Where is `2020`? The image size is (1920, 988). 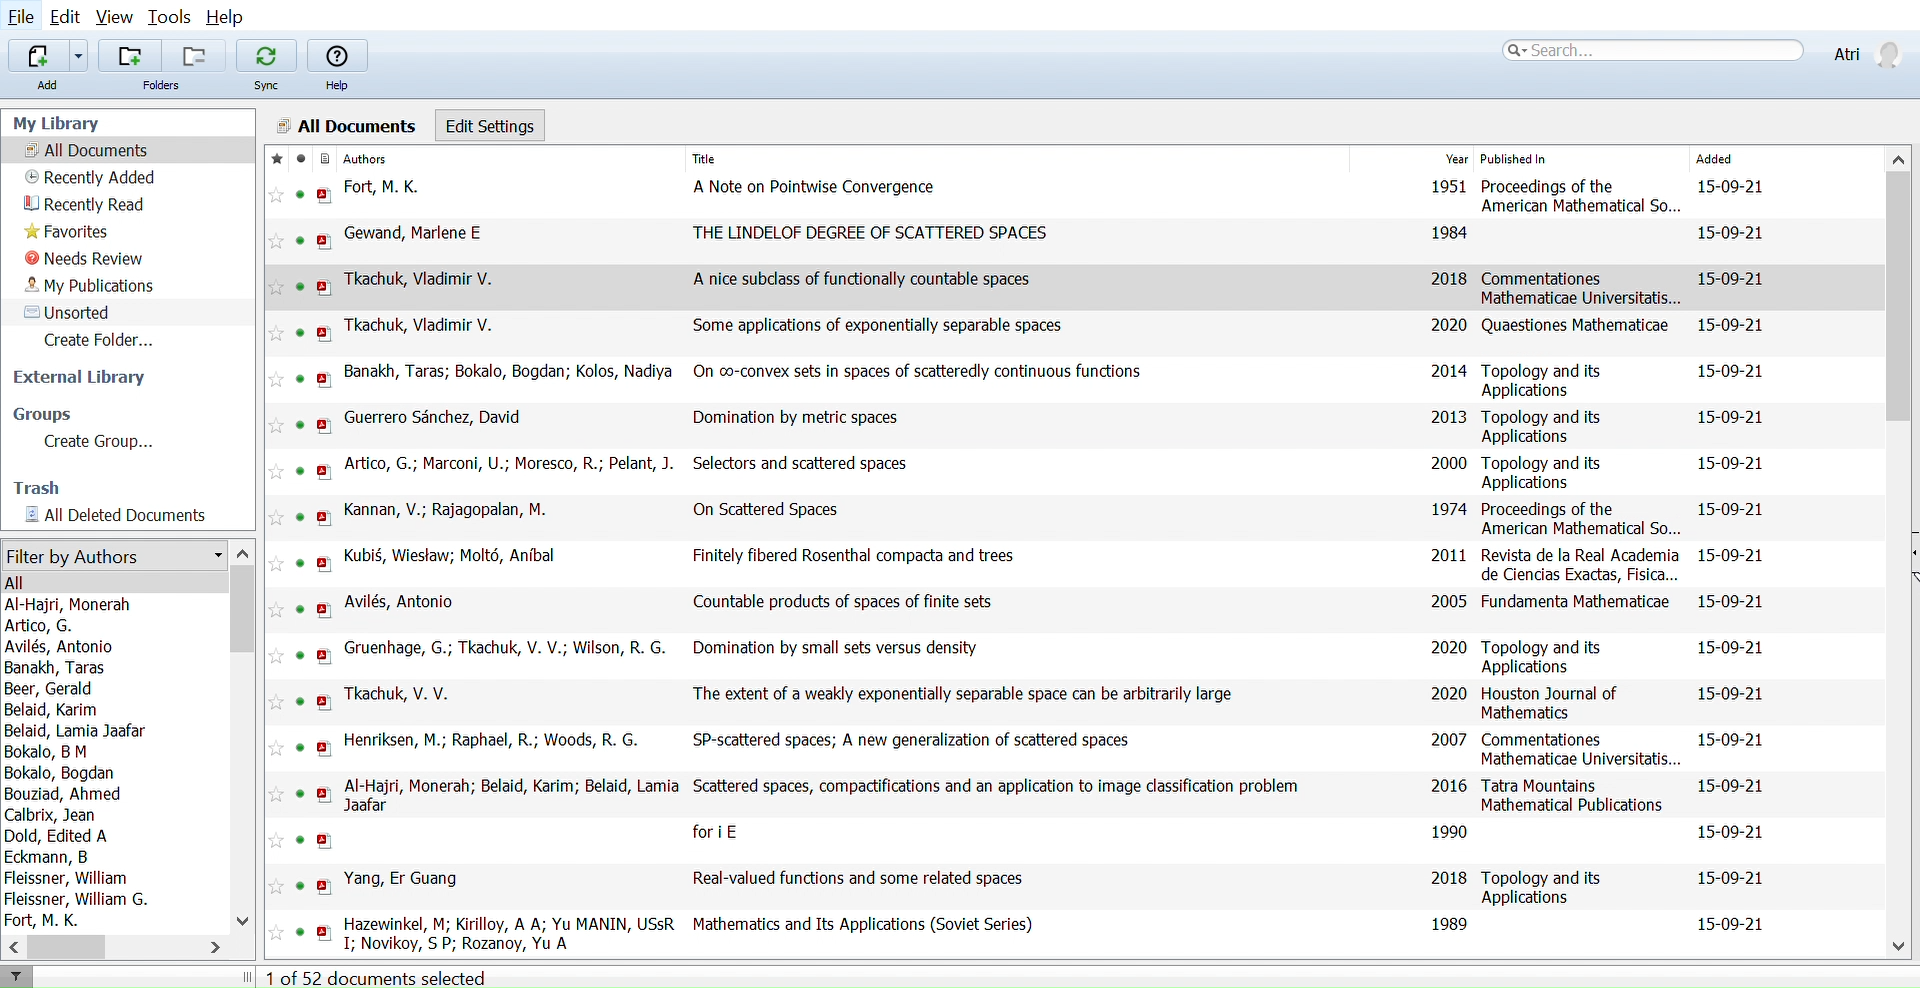
2020 is located at coordinates (1446, 650).